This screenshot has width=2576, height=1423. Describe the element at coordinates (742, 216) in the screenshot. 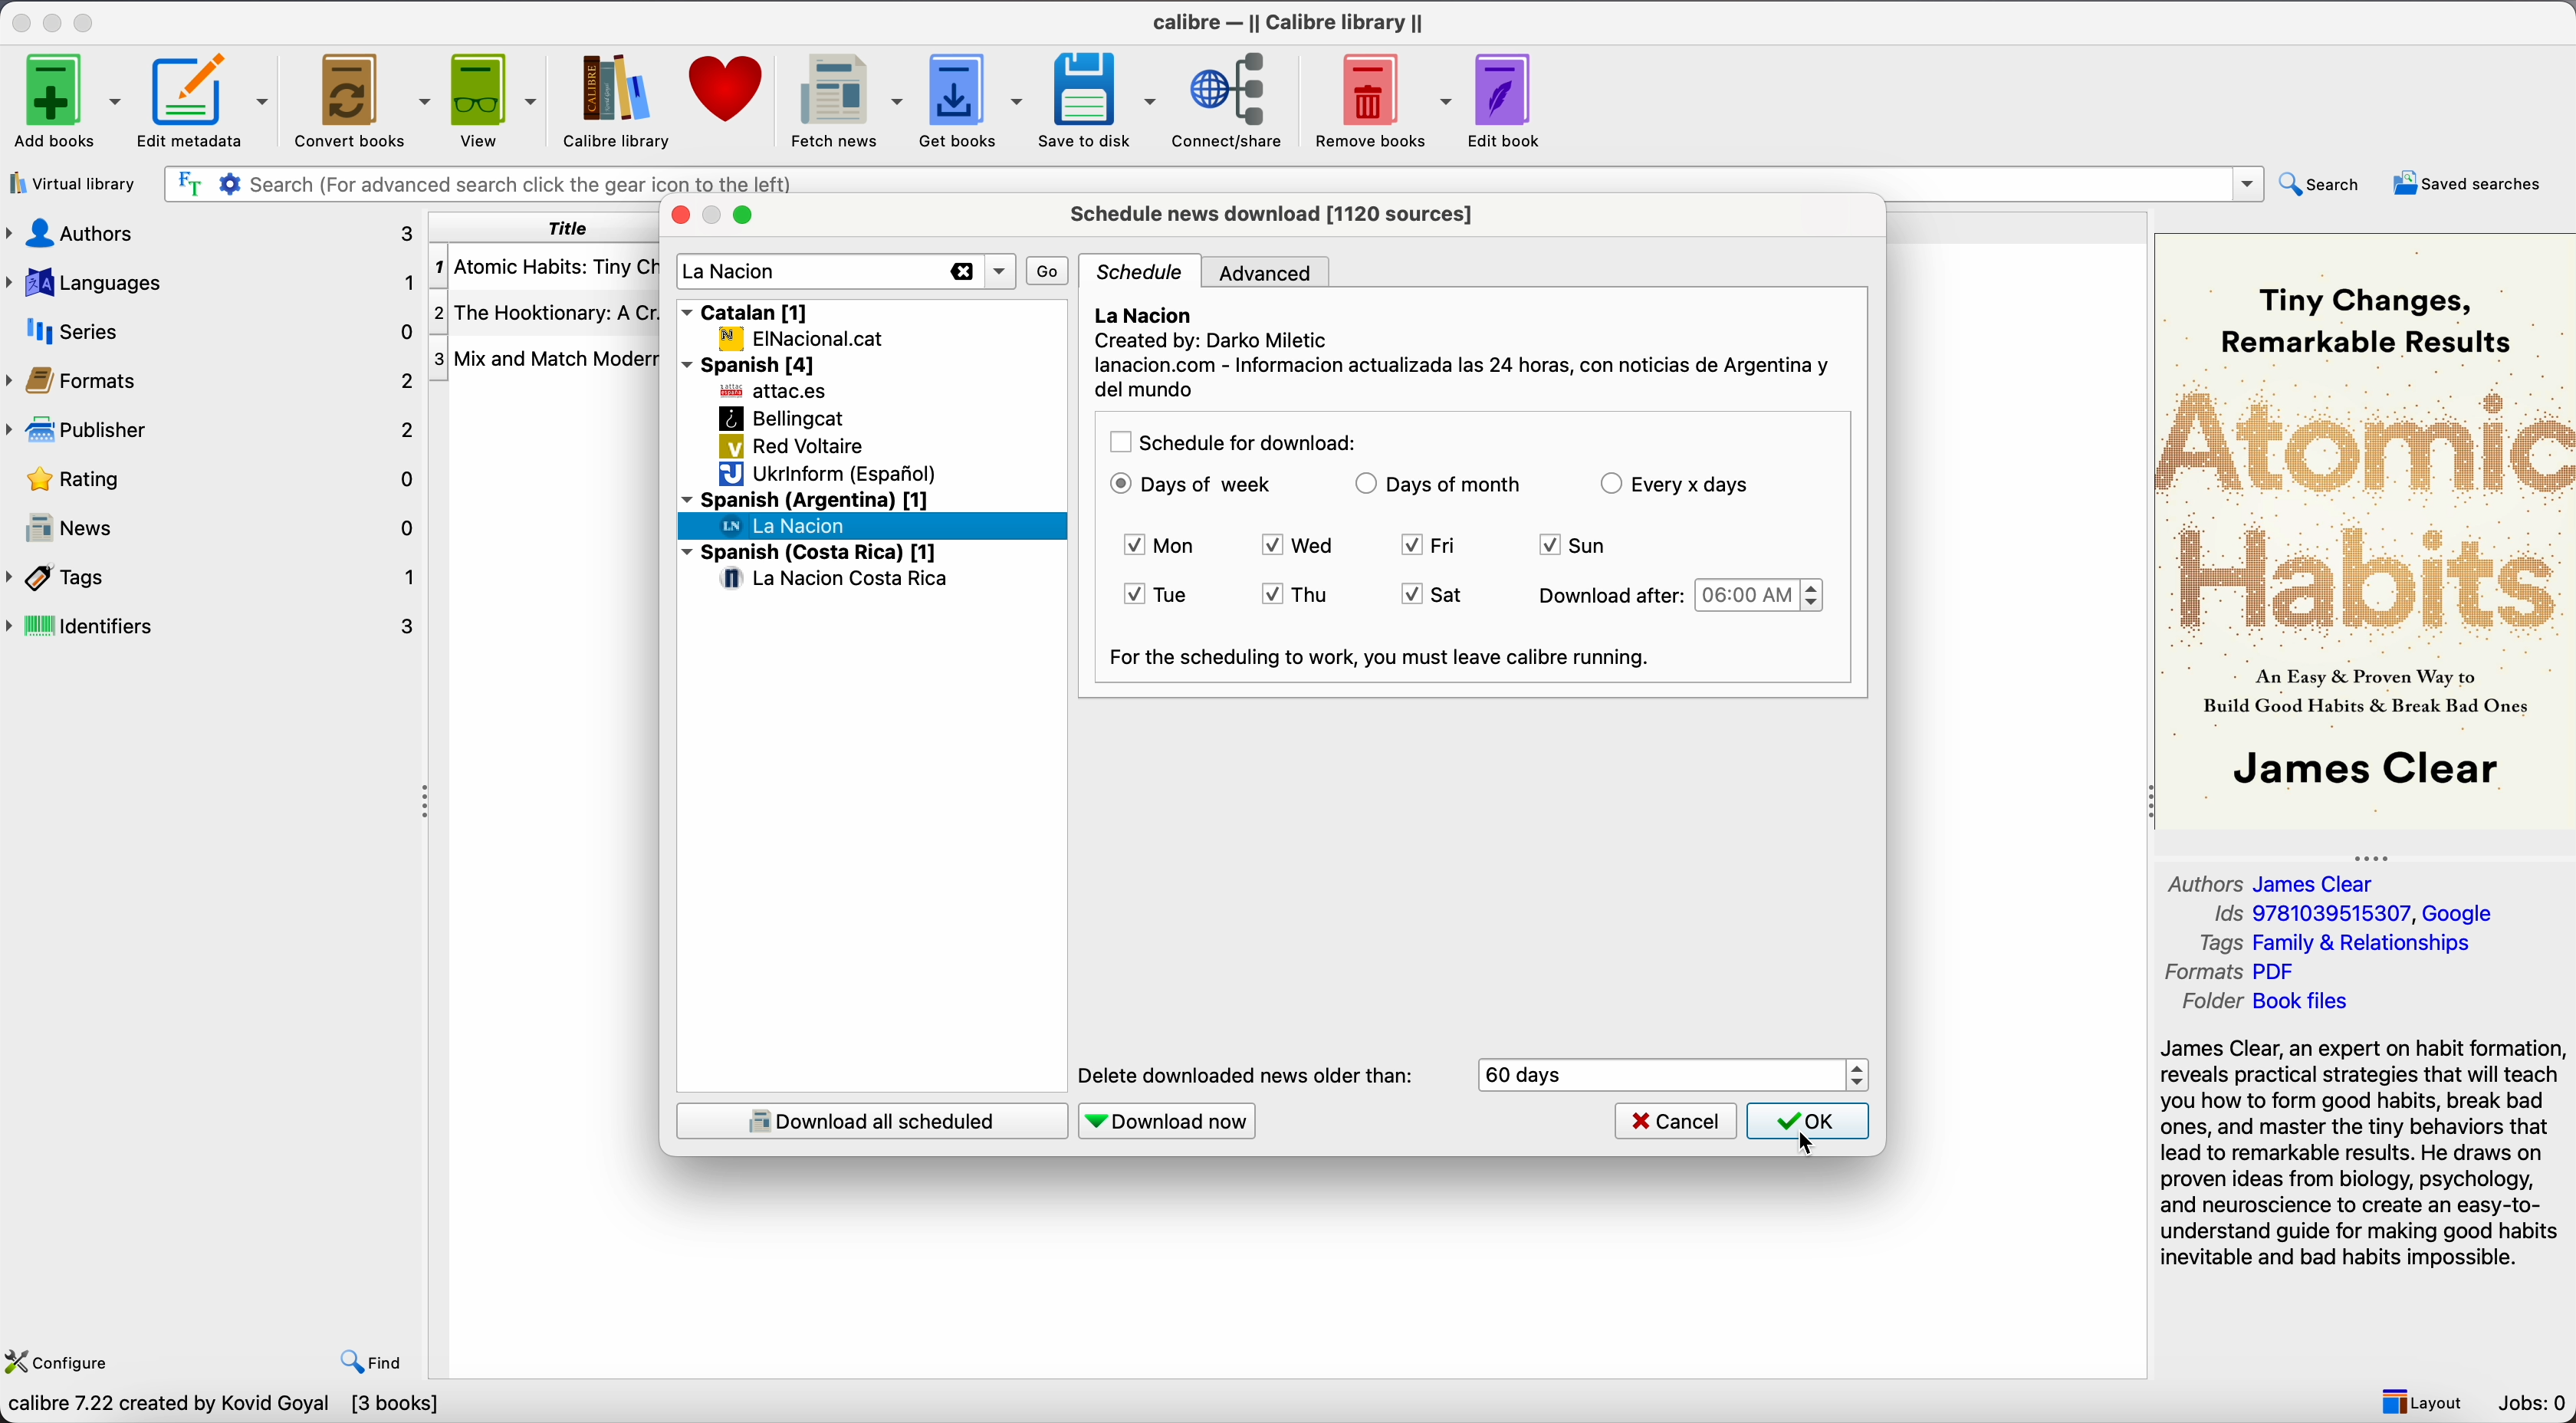

I see `maximize popup` at that location.